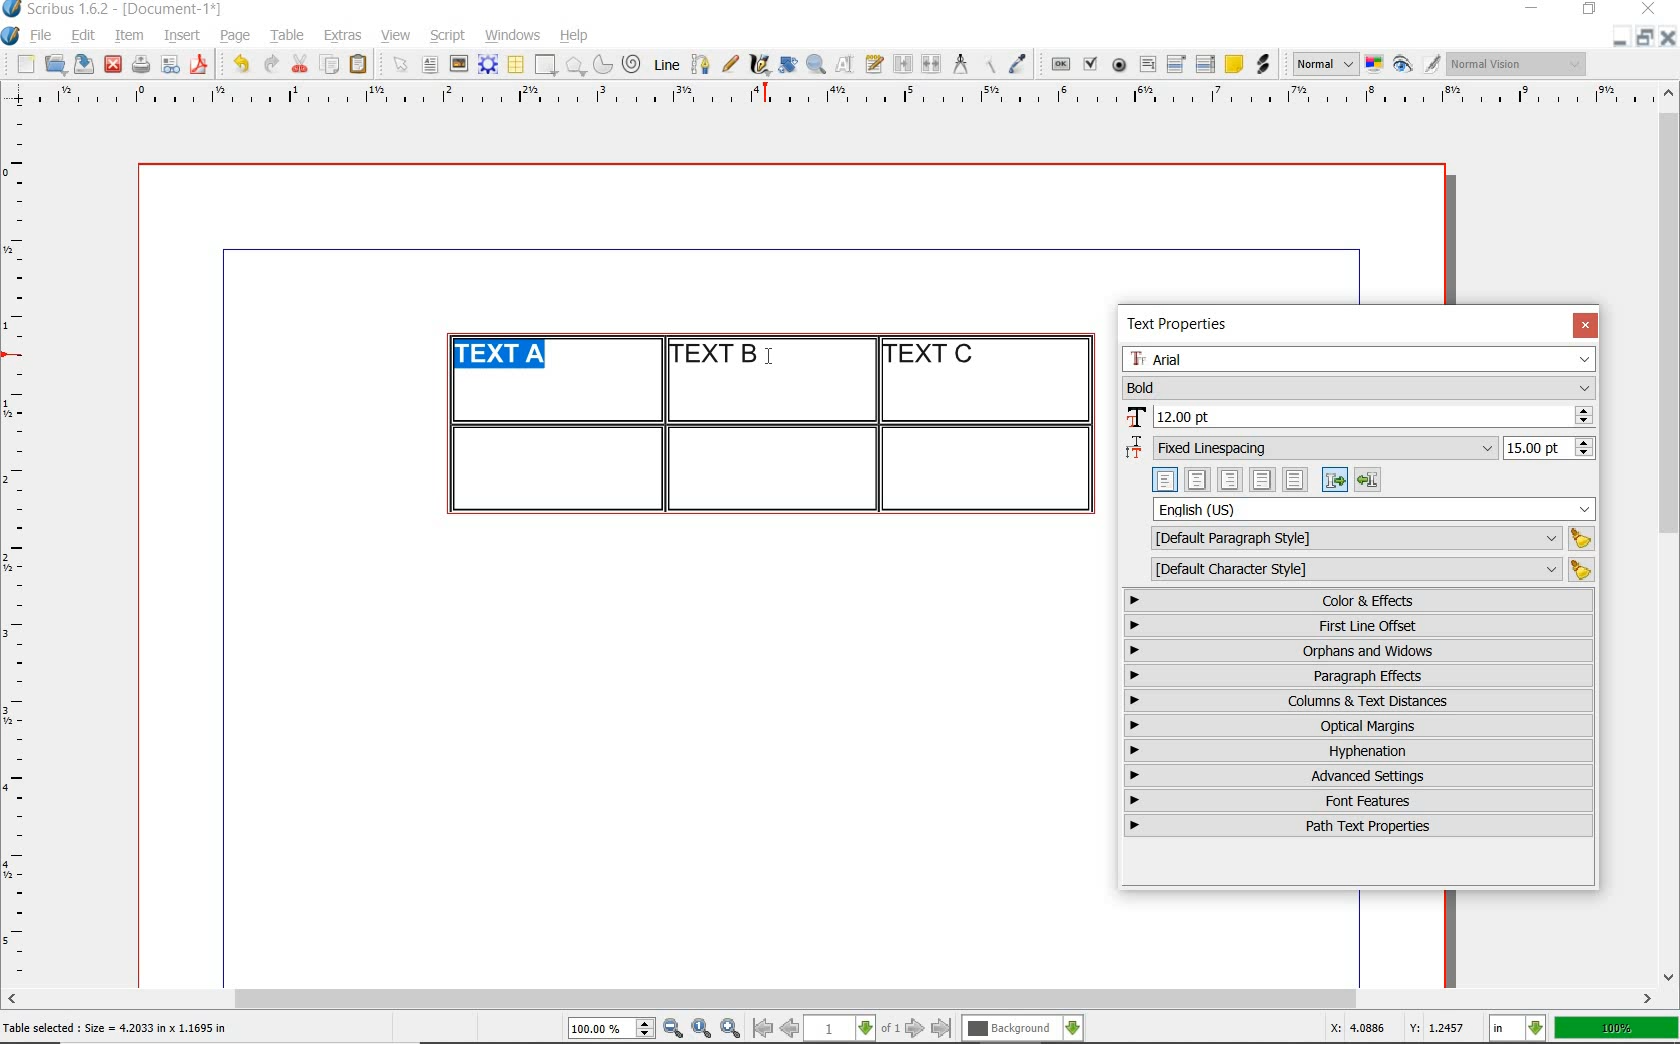 Image resolution: width=1680 pixels, height=1044 pixels. What do you see at coordinates (1359, 800) in the screenshot?
I see `font features` at bounding box center [1359, 800].